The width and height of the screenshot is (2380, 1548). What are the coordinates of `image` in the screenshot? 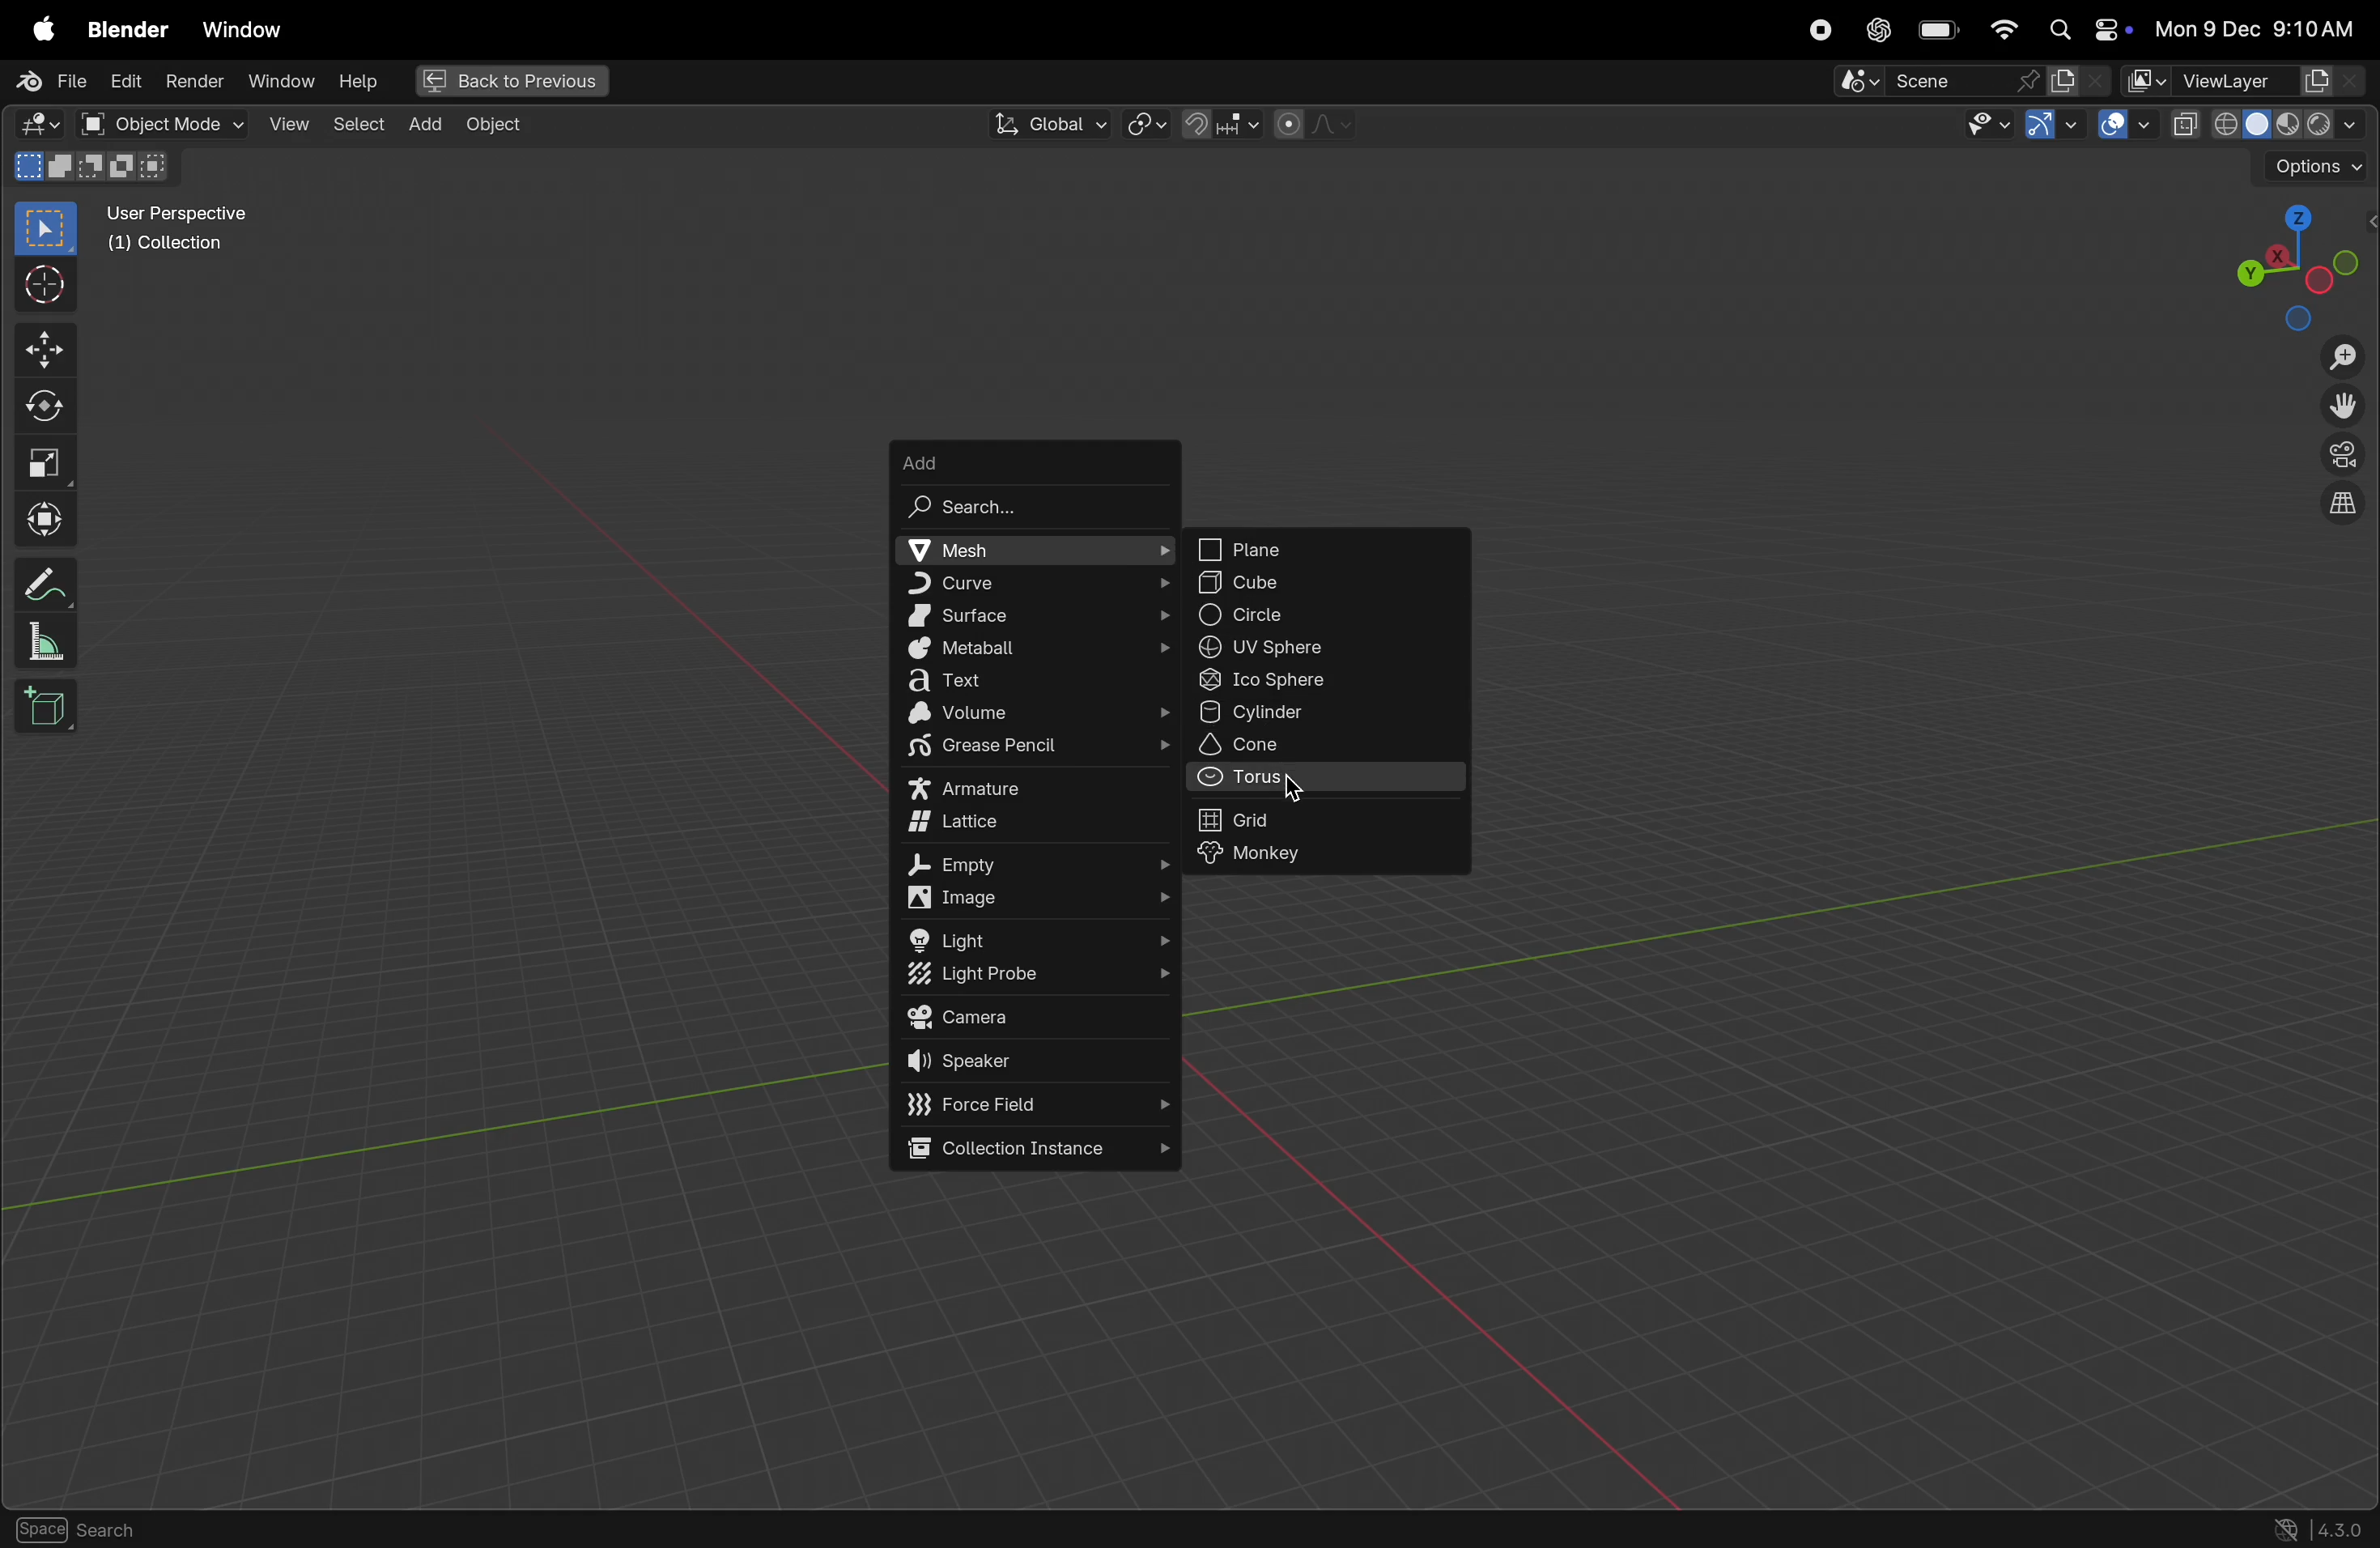 It's located at (1045, 900).